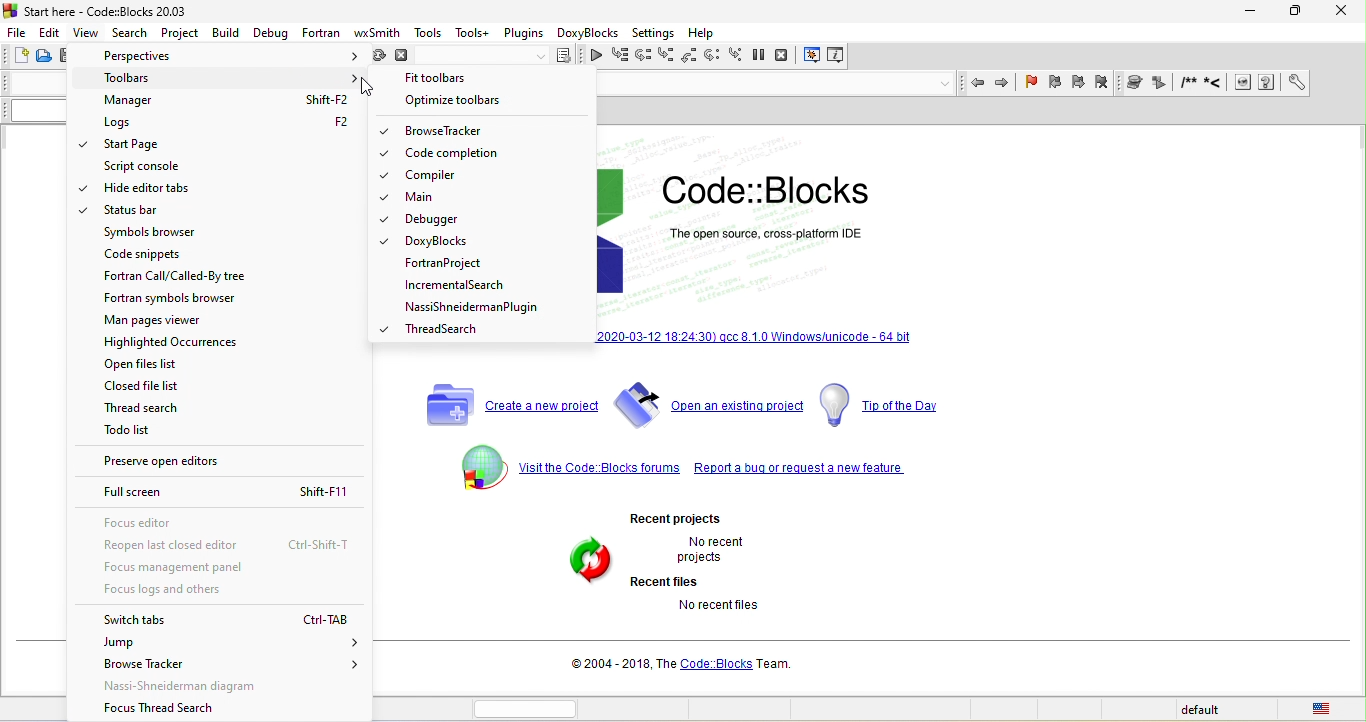 Image resolution: width=1366 pixels, height=722 pixels. I want to click on search, so click(128, 33).